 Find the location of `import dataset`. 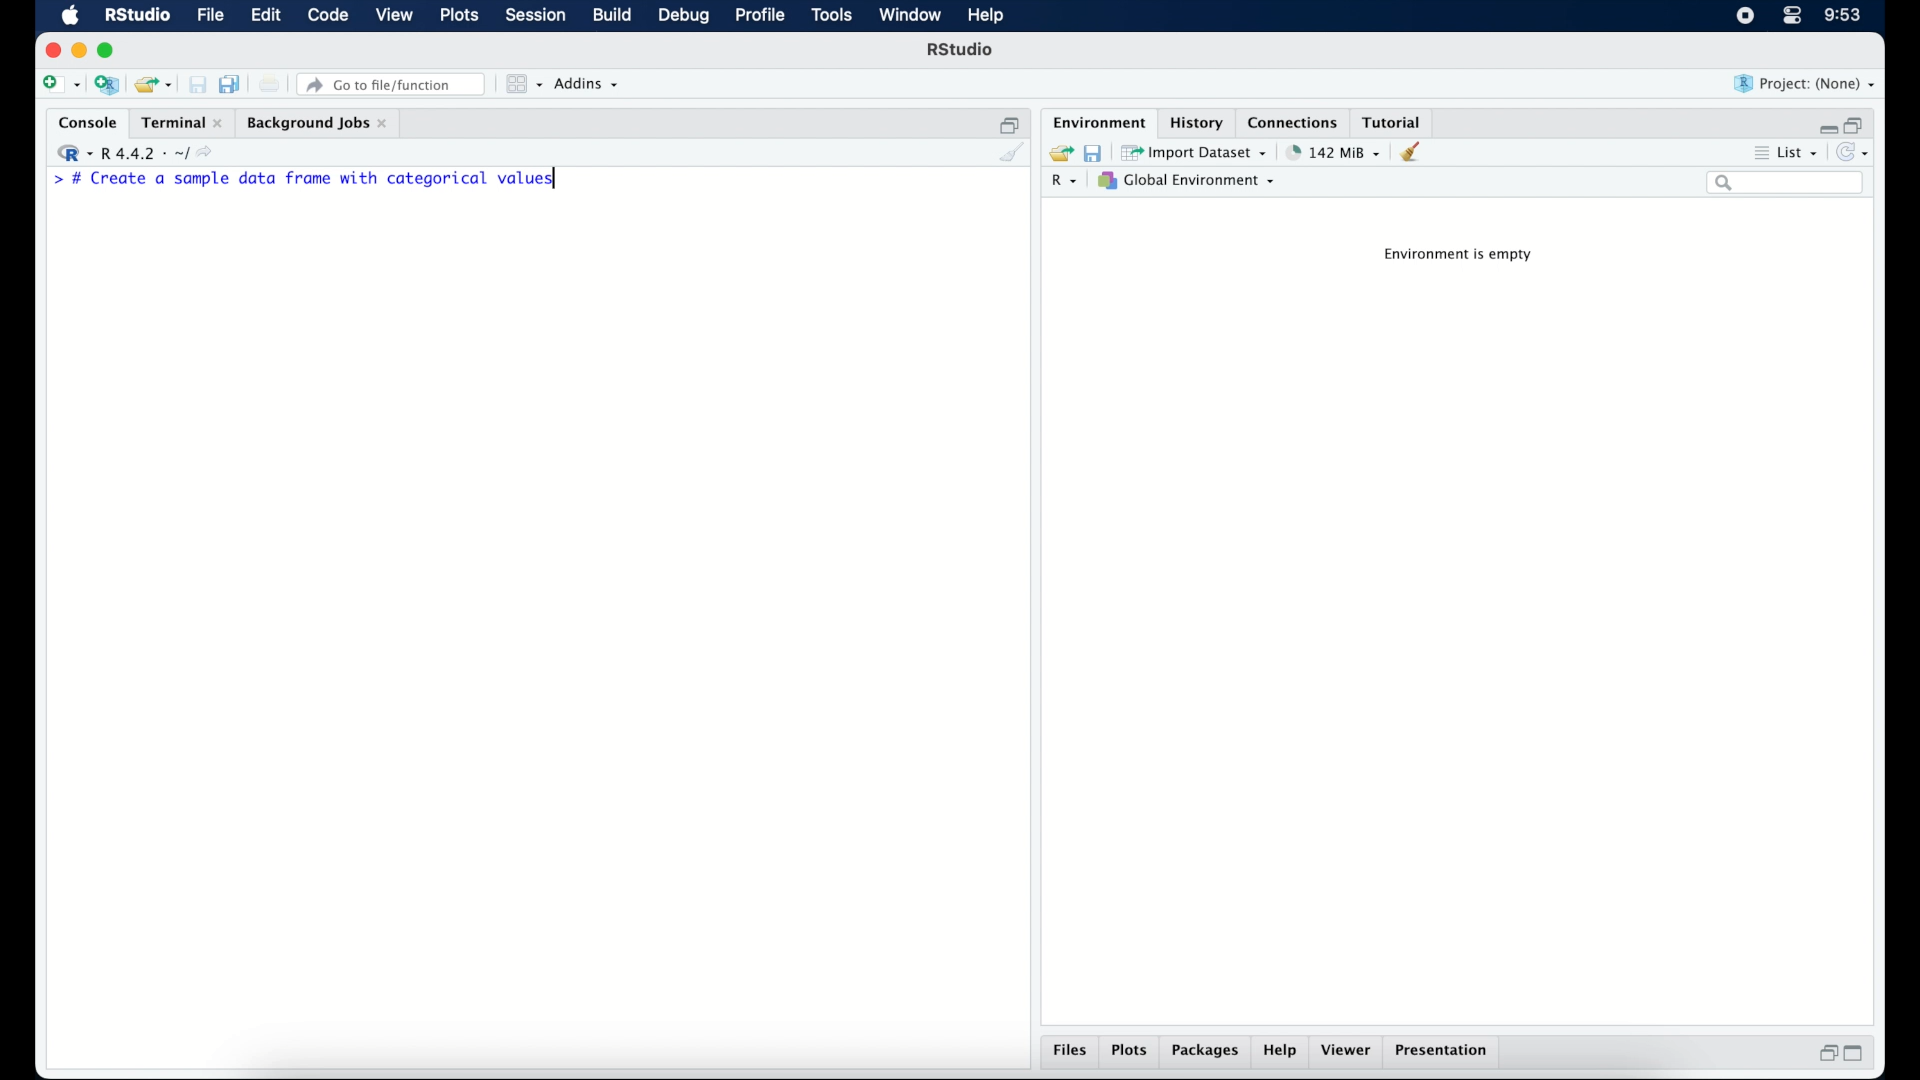

import dataset is located at coordinates (1196, 151).